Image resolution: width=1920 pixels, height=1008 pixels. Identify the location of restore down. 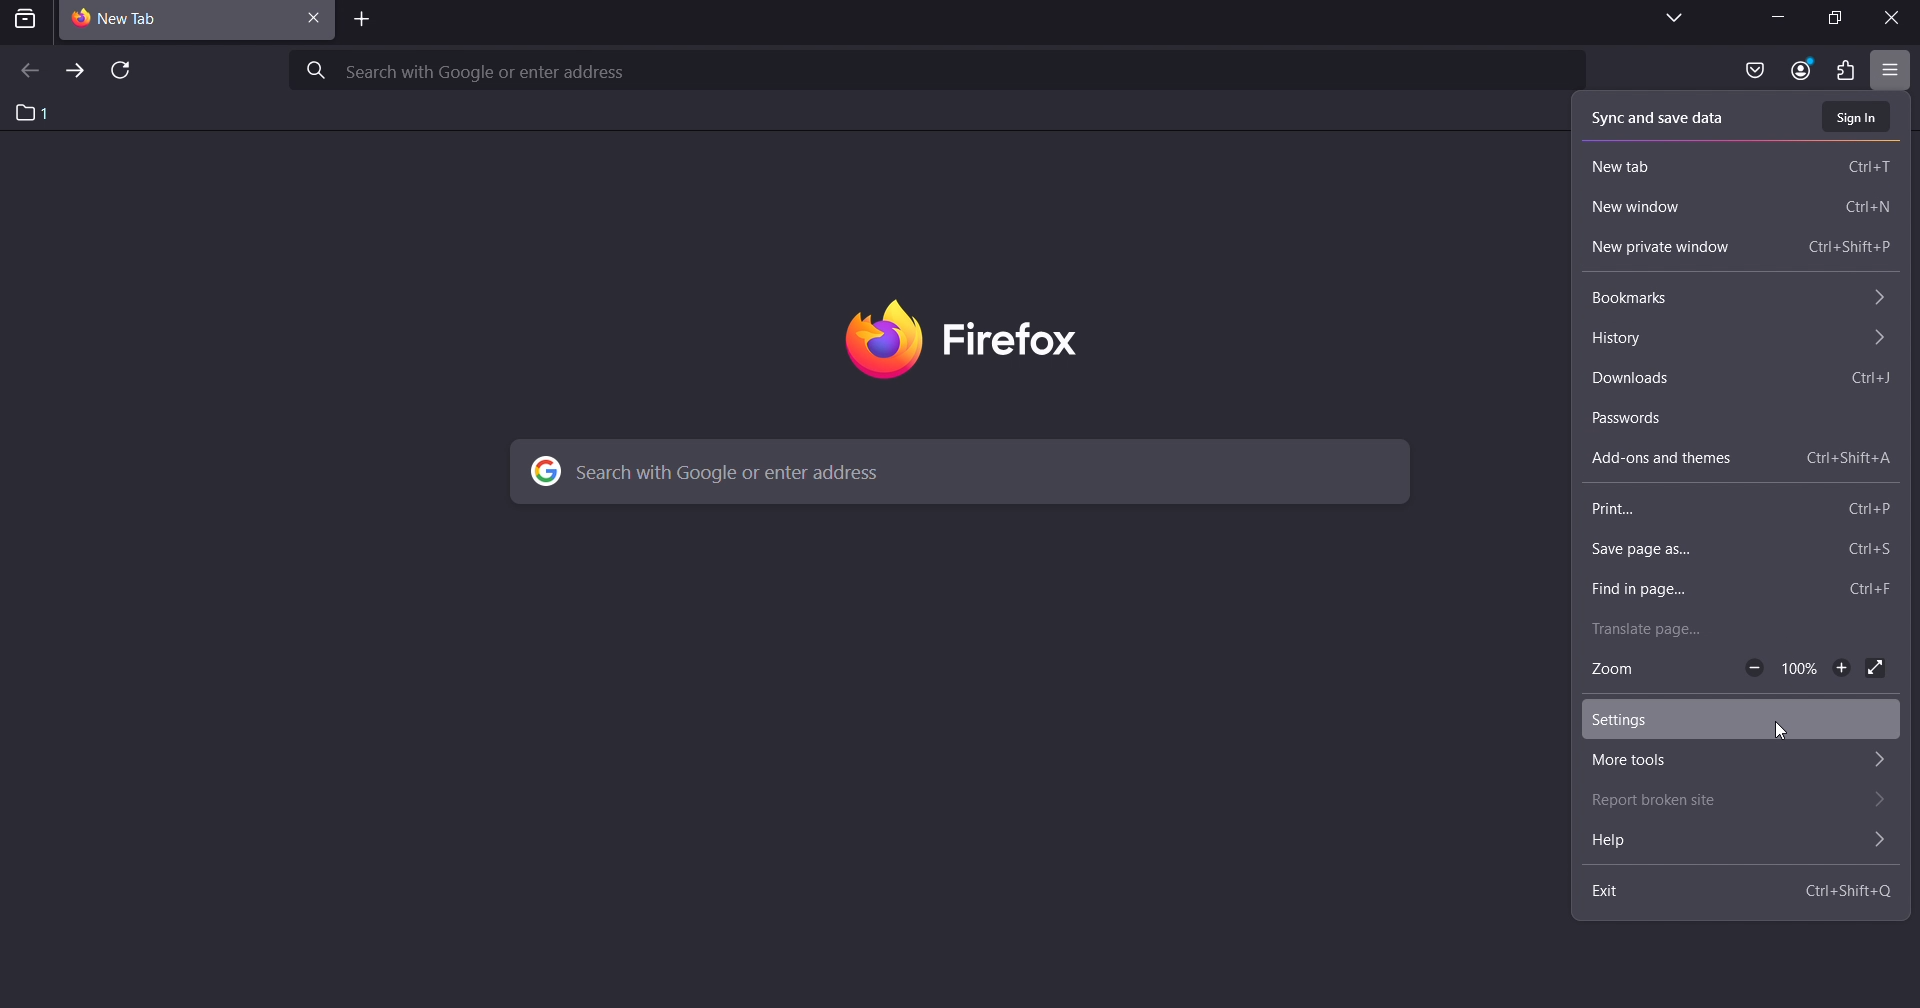
(1826, 18).